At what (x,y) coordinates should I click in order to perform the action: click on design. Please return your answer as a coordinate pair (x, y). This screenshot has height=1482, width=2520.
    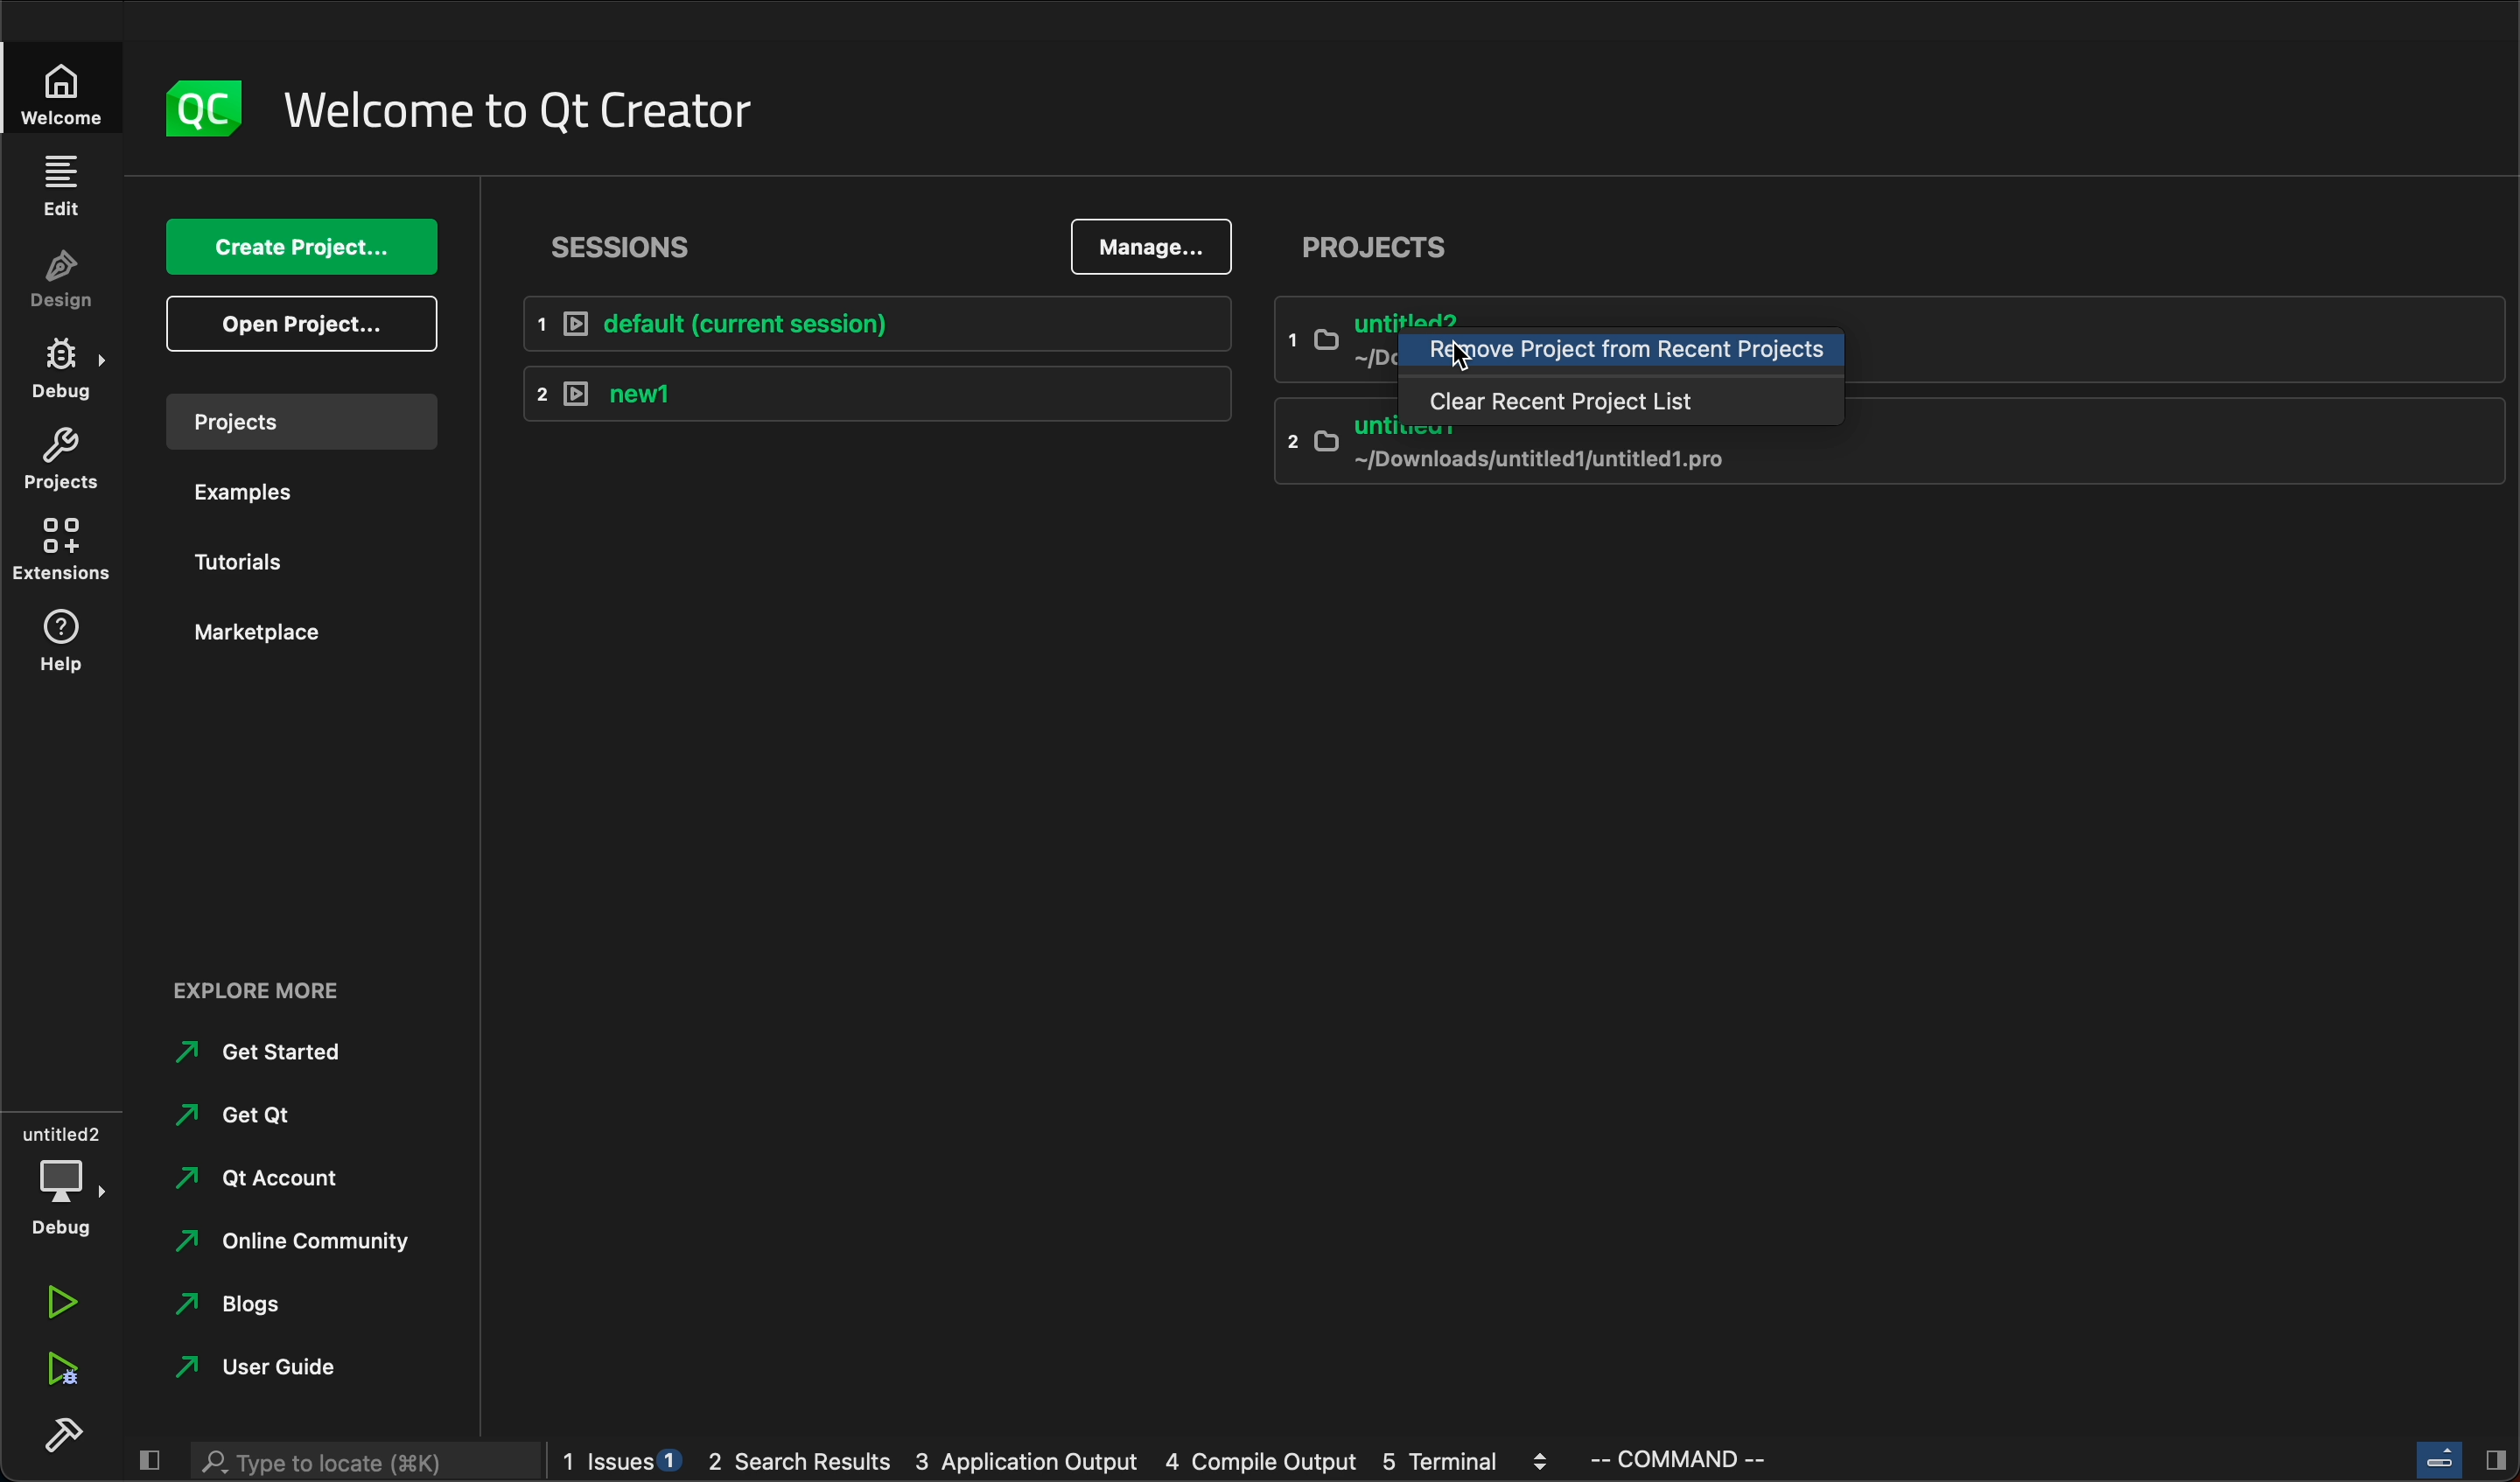
    Looking at the image, I should click on (68, 275).